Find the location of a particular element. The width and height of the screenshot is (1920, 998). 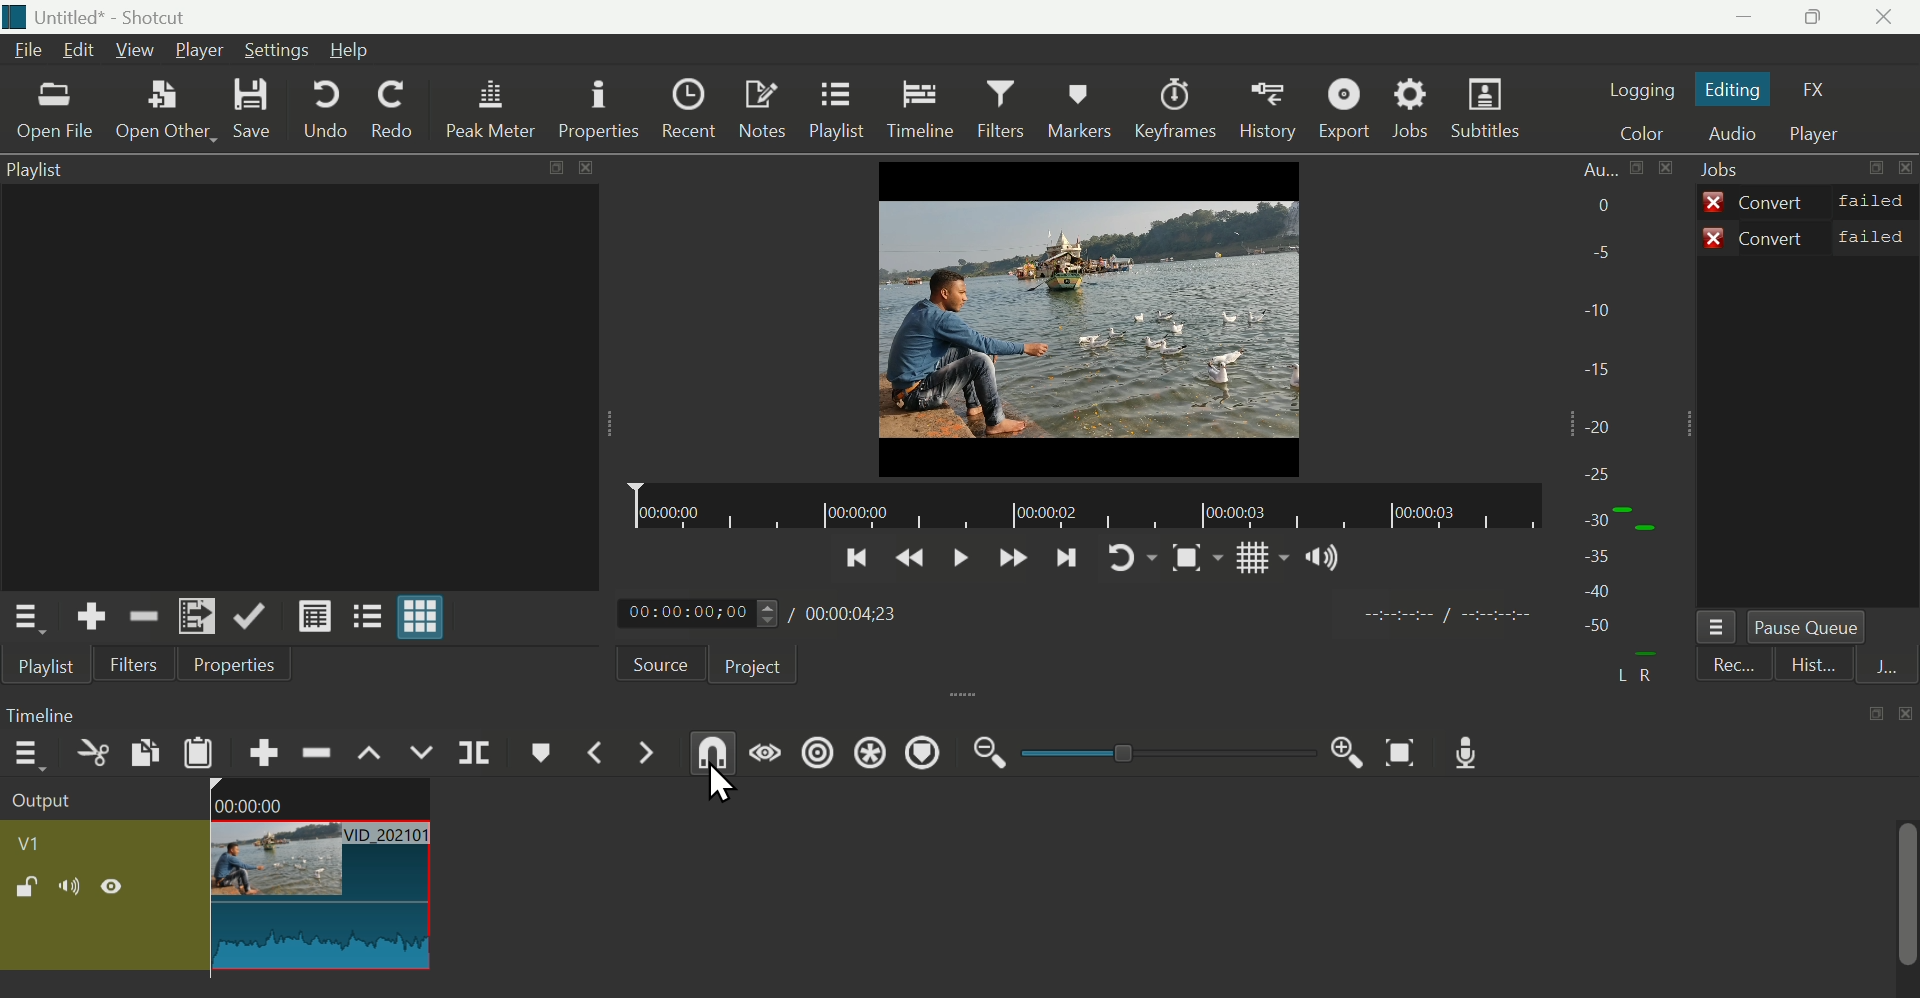

Playlist Menu is located at coordinates (34, 621).